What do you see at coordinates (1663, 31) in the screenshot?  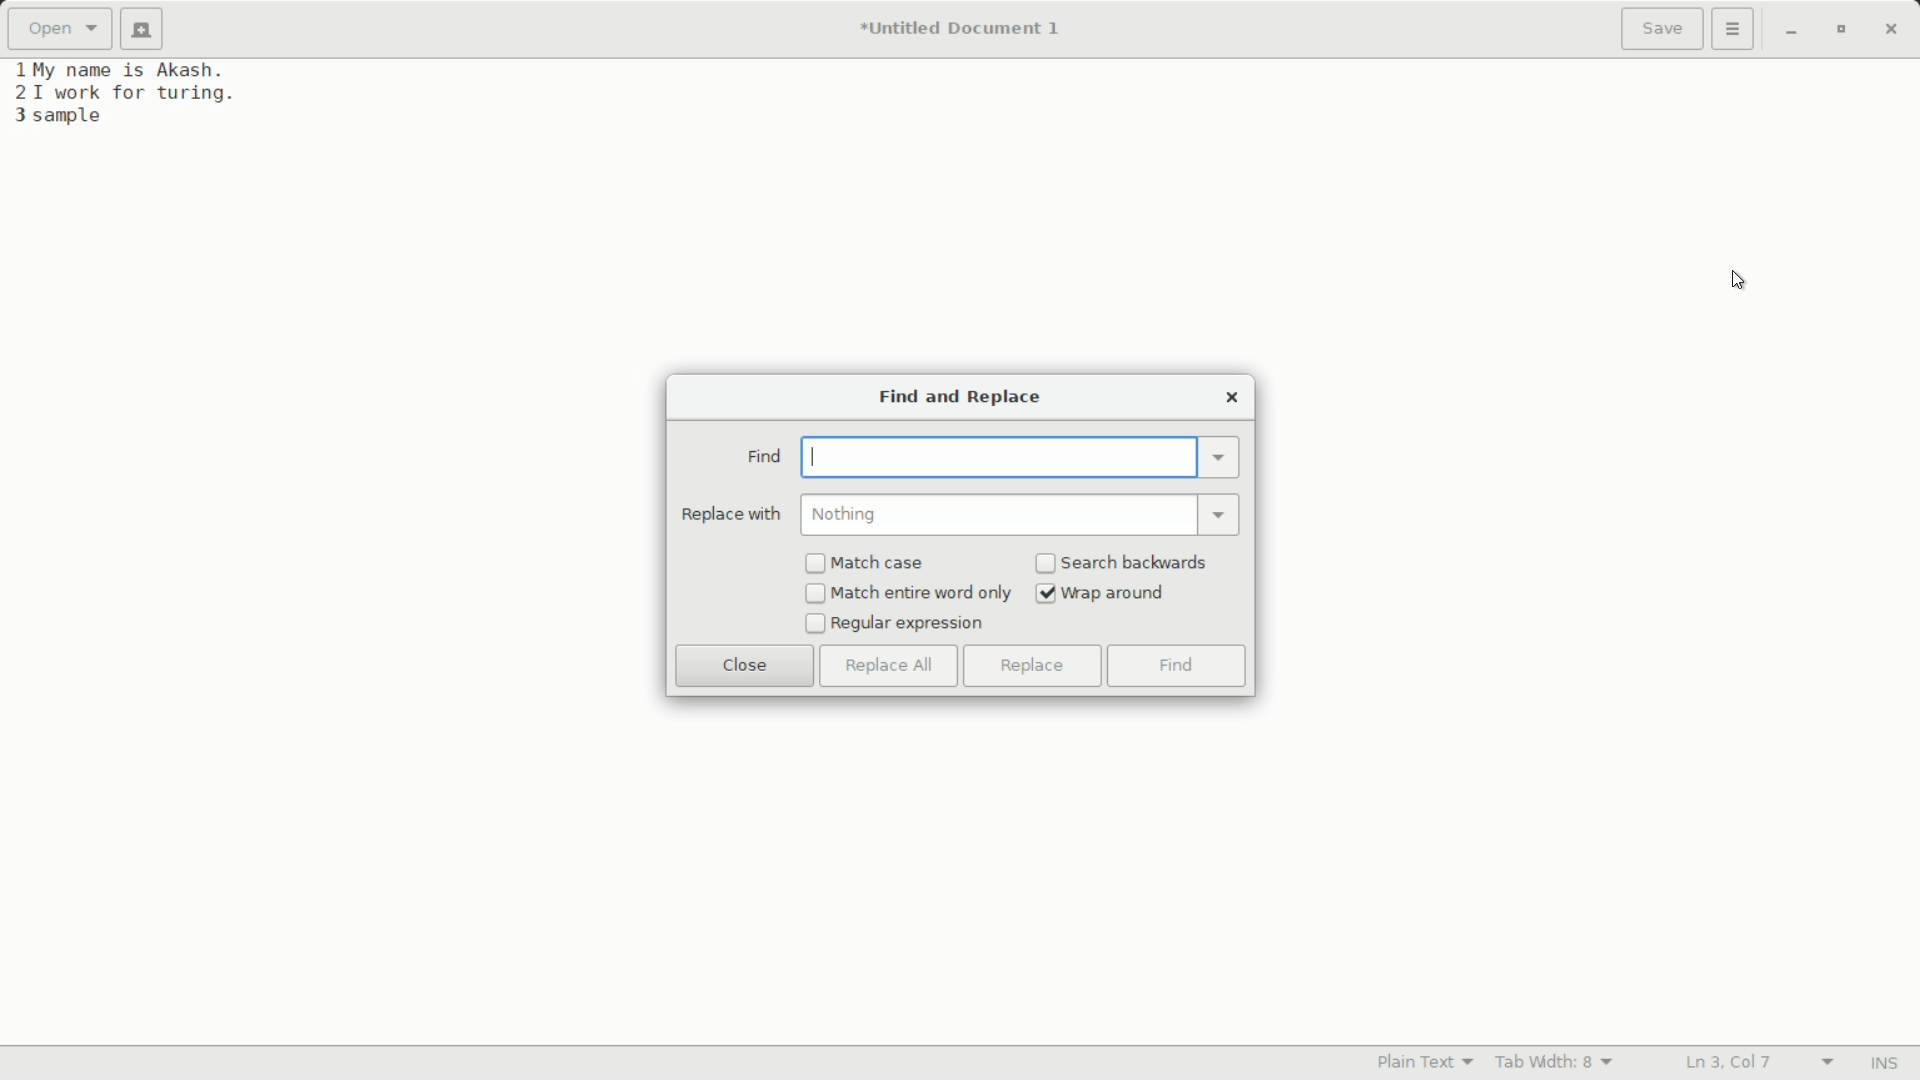 I see `save` at bounding box center [1663, 31].